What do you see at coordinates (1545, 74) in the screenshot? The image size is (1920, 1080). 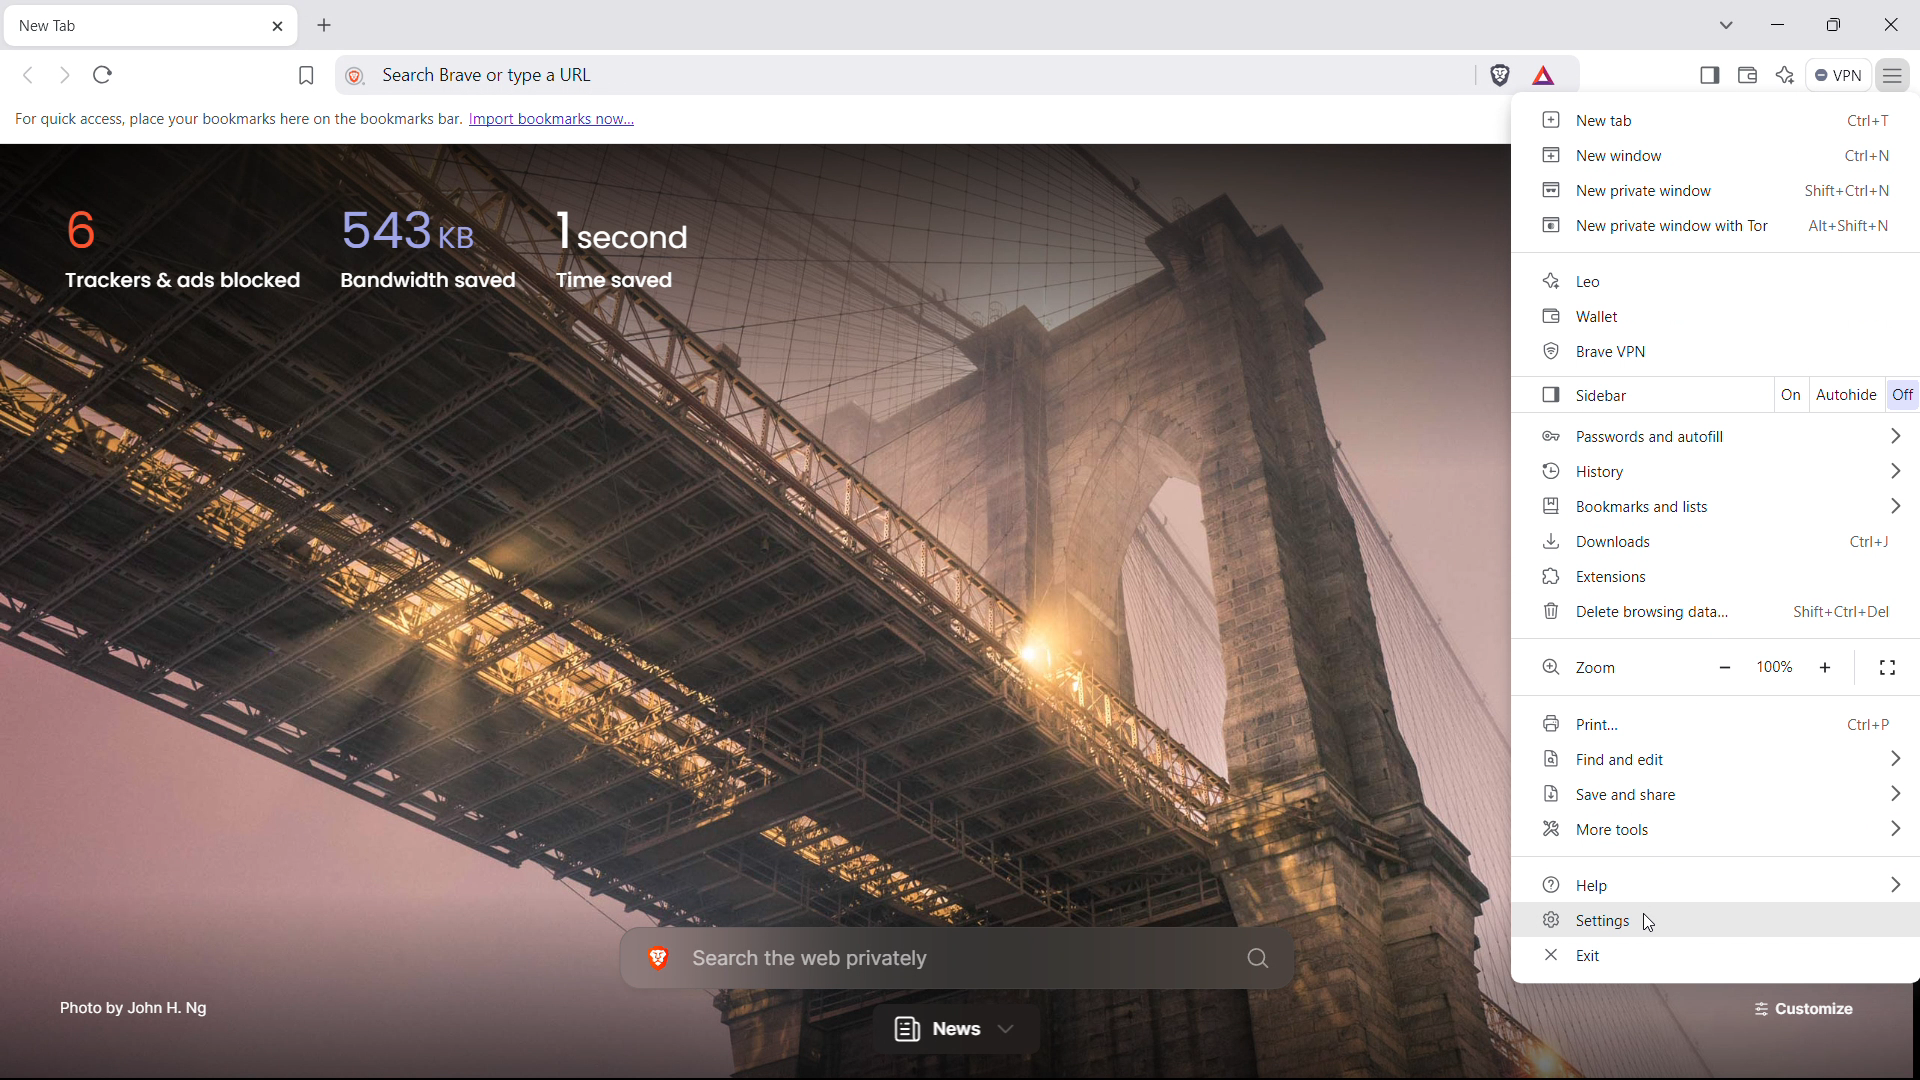 I see `brave rewards` at bounding box center [1545, 74].